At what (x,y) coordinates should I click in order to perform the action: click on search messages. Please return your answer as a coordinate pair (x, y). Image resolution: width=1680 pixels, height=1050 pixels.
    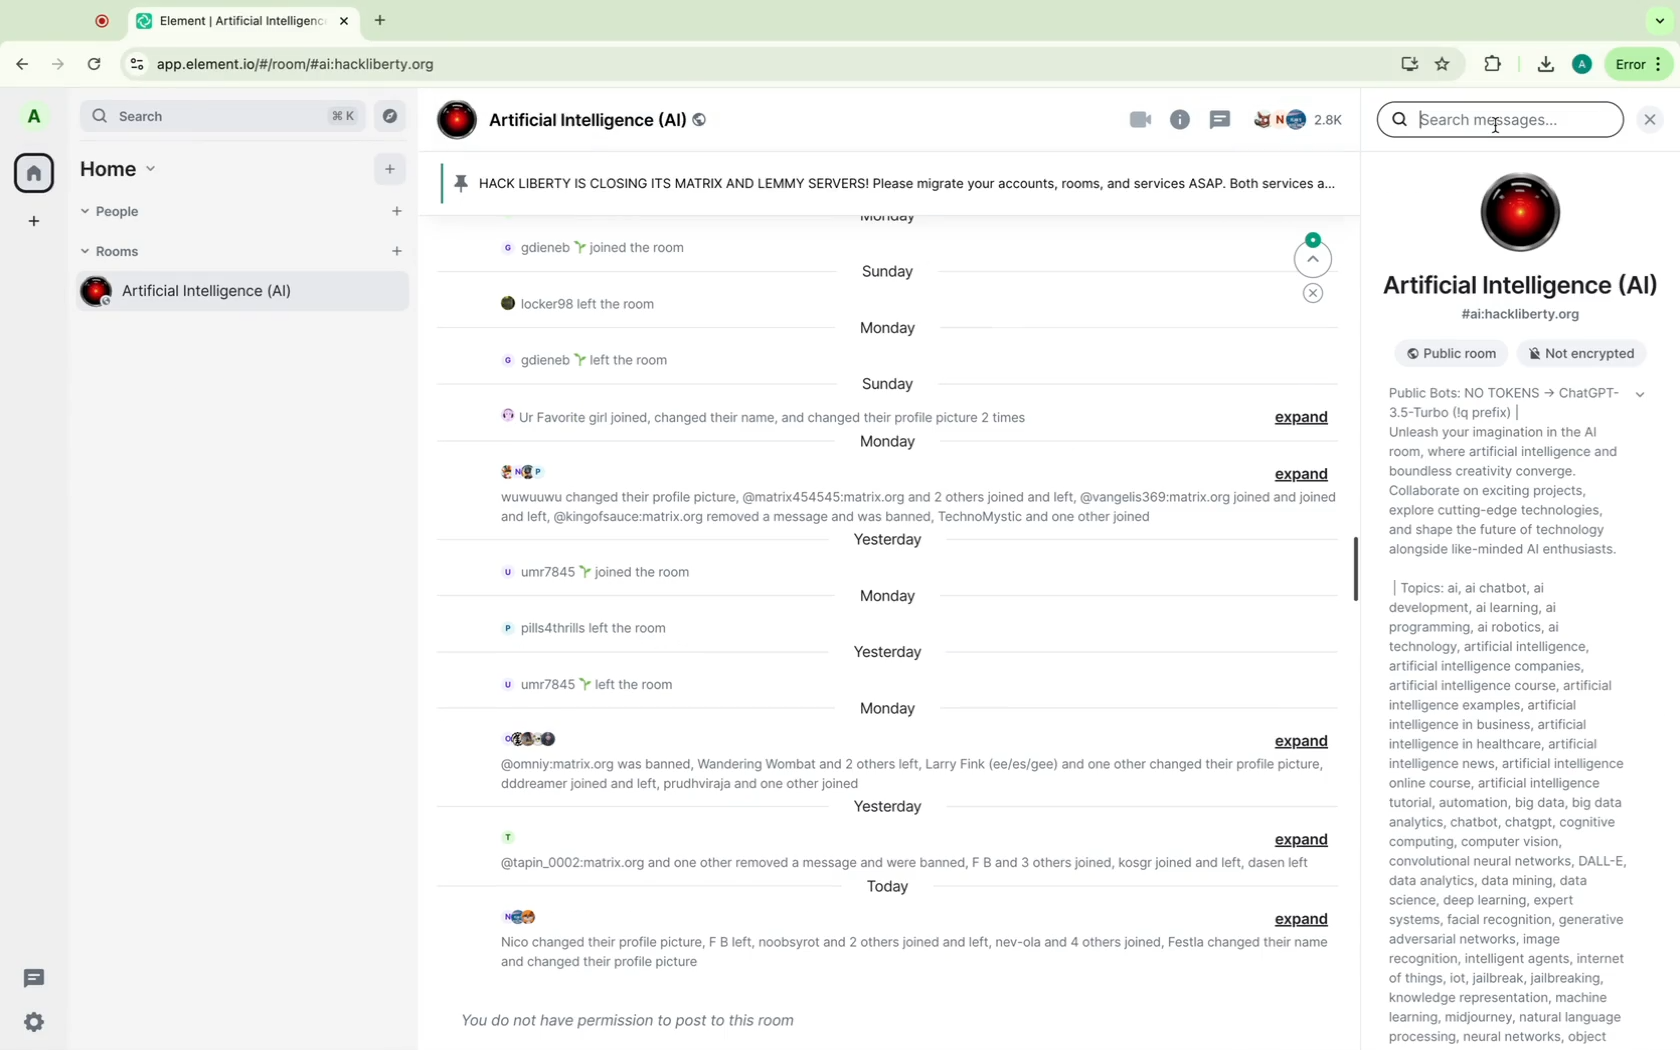
    Looking at the image, I should click on (1500, 120).